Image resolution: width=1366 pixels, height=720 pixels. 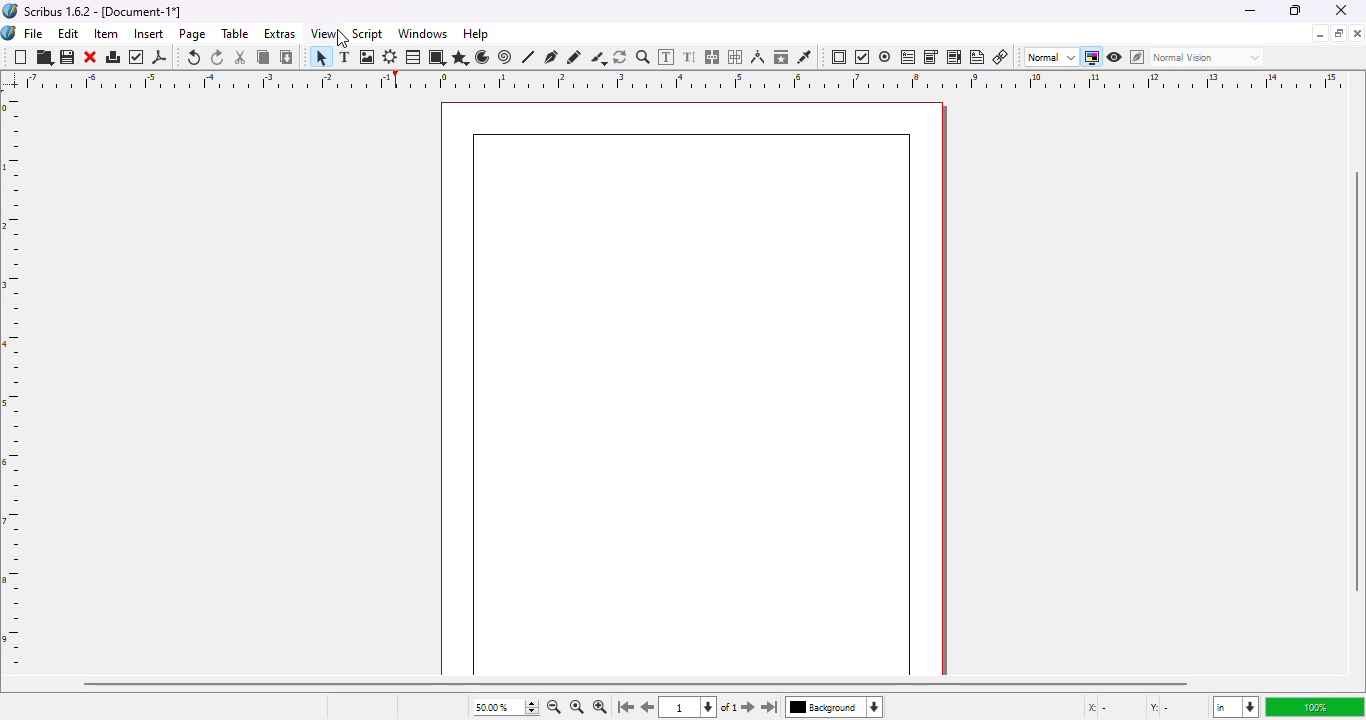 I want to click on workspace, so click(x=694, y=376).